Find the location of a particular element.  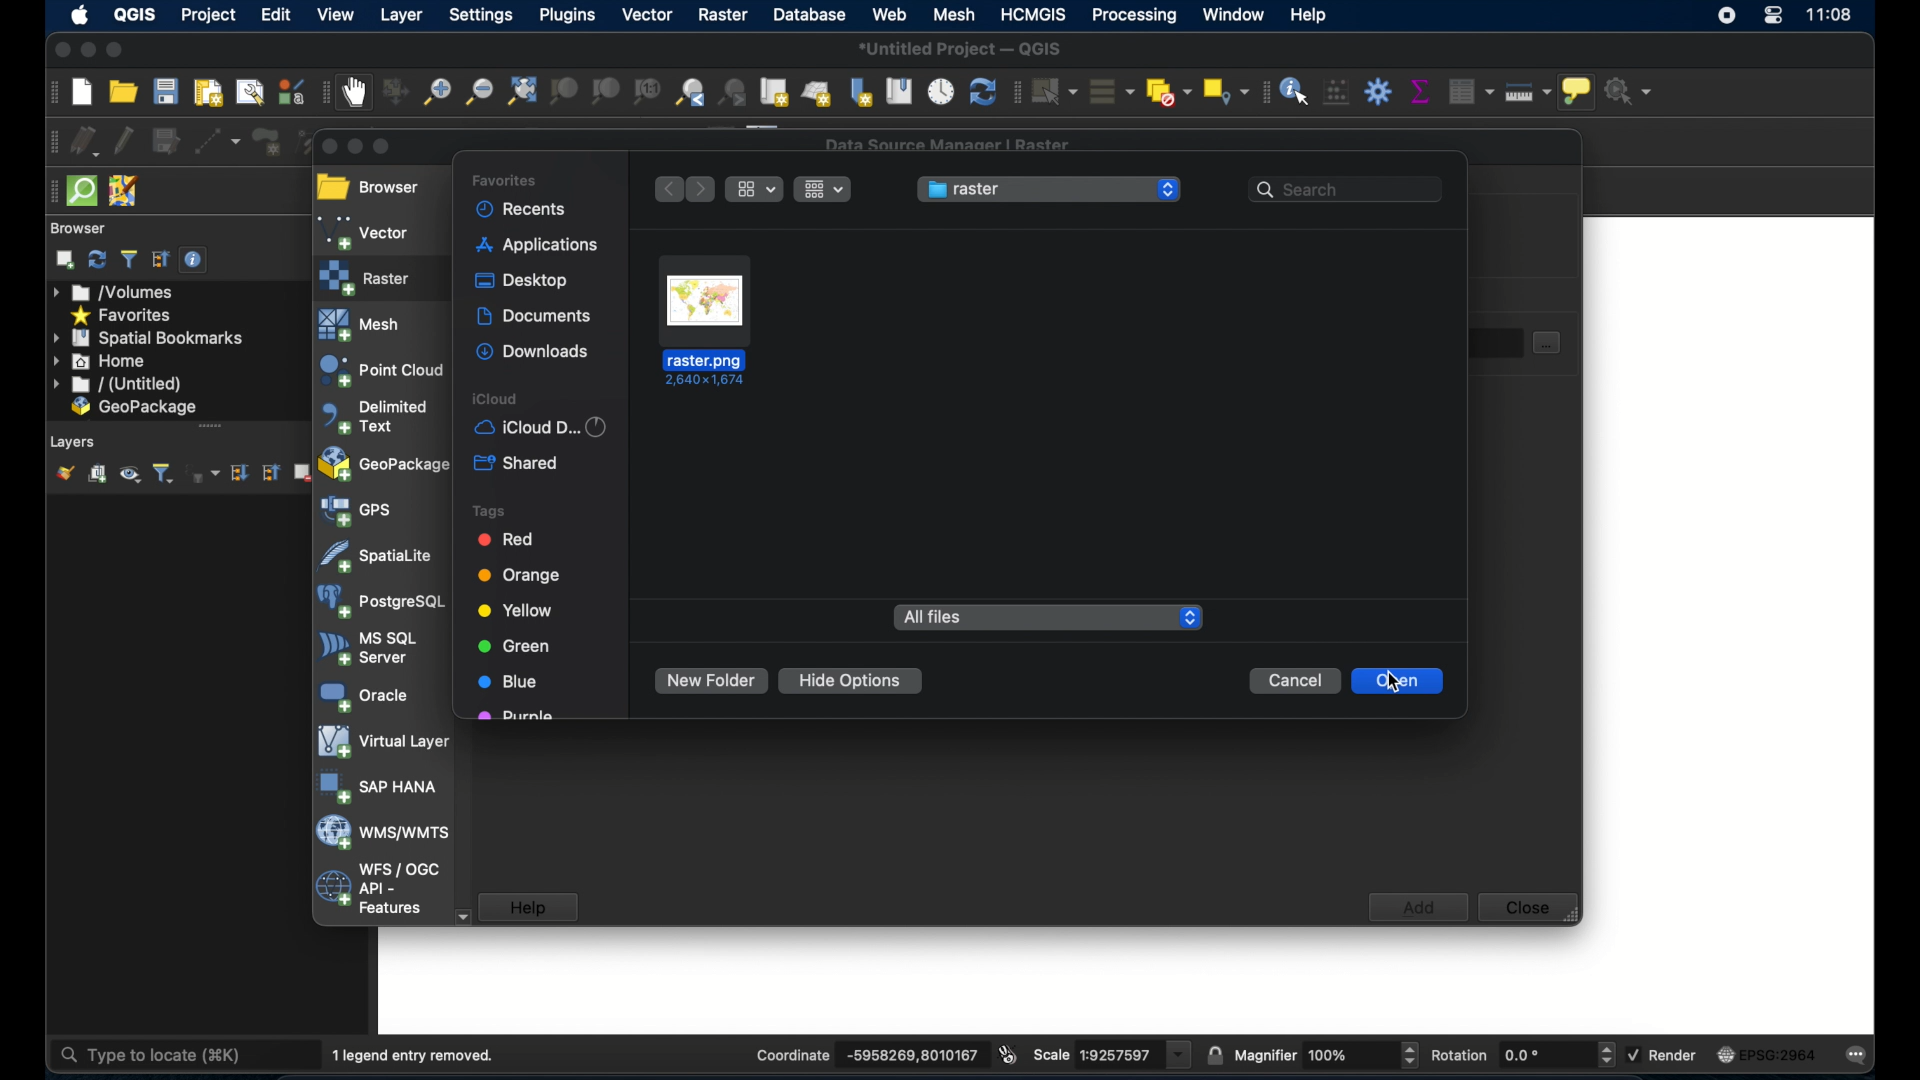

zoom full is located at coordinates (520, 90).